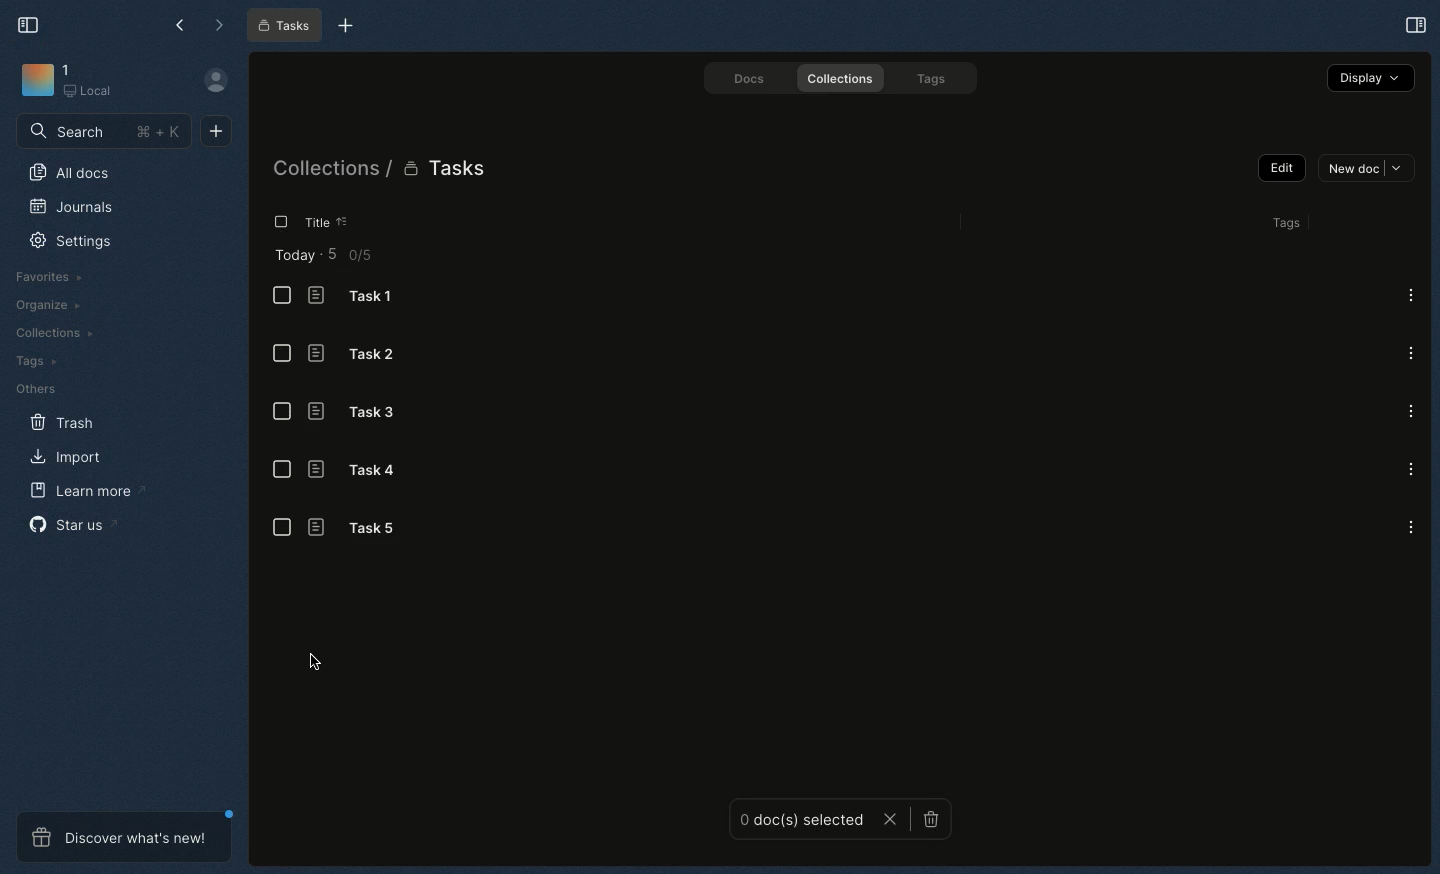 The image size is (1440, 874). Describe the element at coordinates (53, 276) in the screenshot. I see `Favorites` at that location.